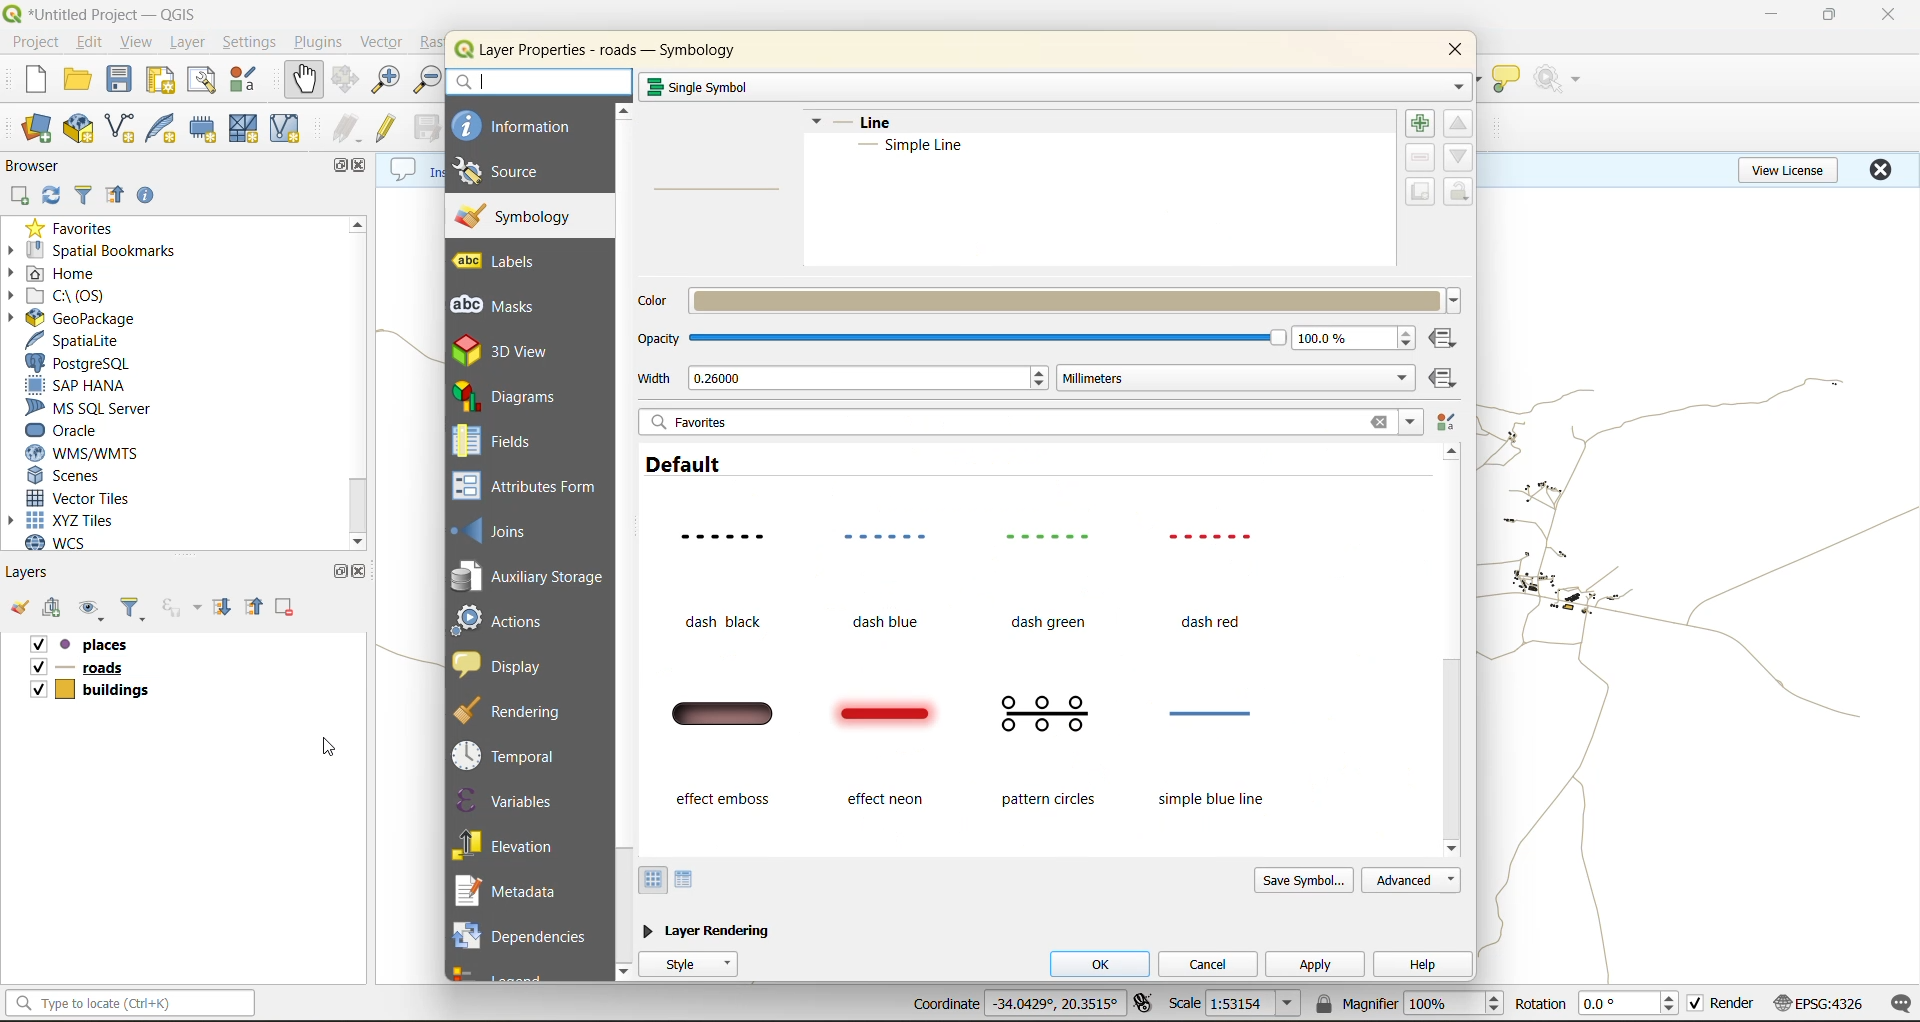 The width and height of the screenshot is (1920, 1022). What do you see at coordinates (132, 1003) in the screenshot?
I see `status bar` at bounding box center [132, 1003].